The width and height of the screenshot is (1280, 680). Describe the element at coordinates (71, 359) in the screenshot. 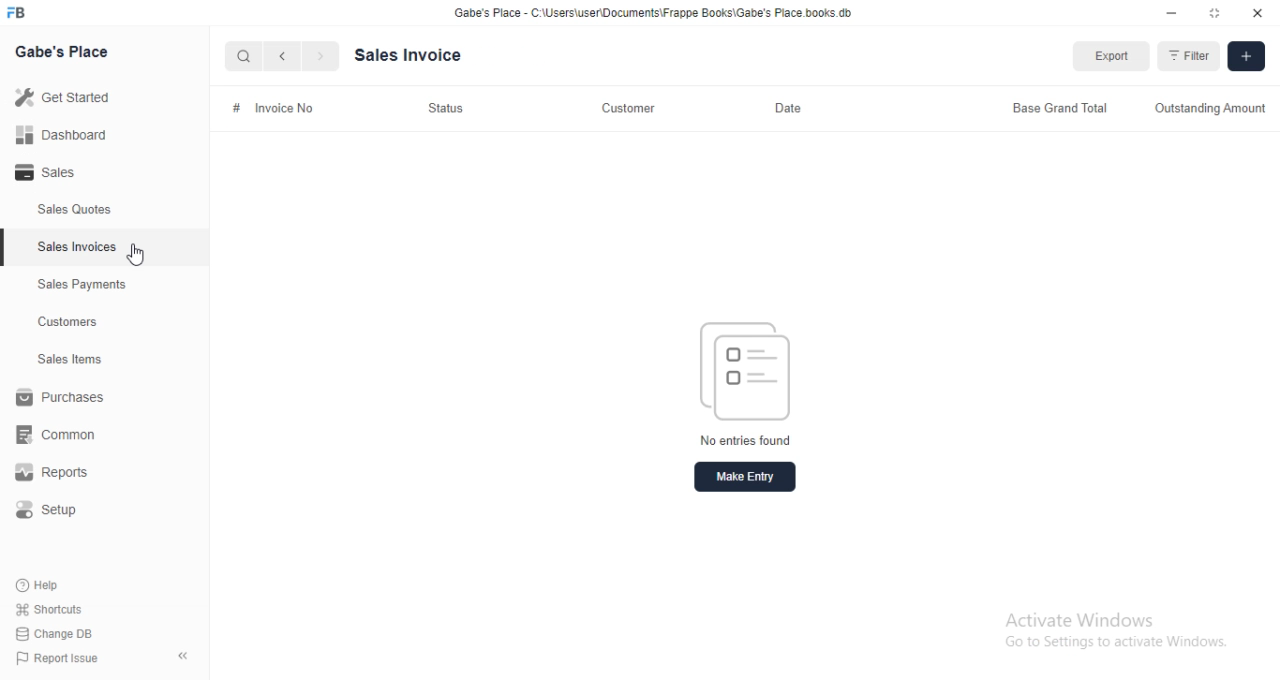

I see `Sales tems` at that location.